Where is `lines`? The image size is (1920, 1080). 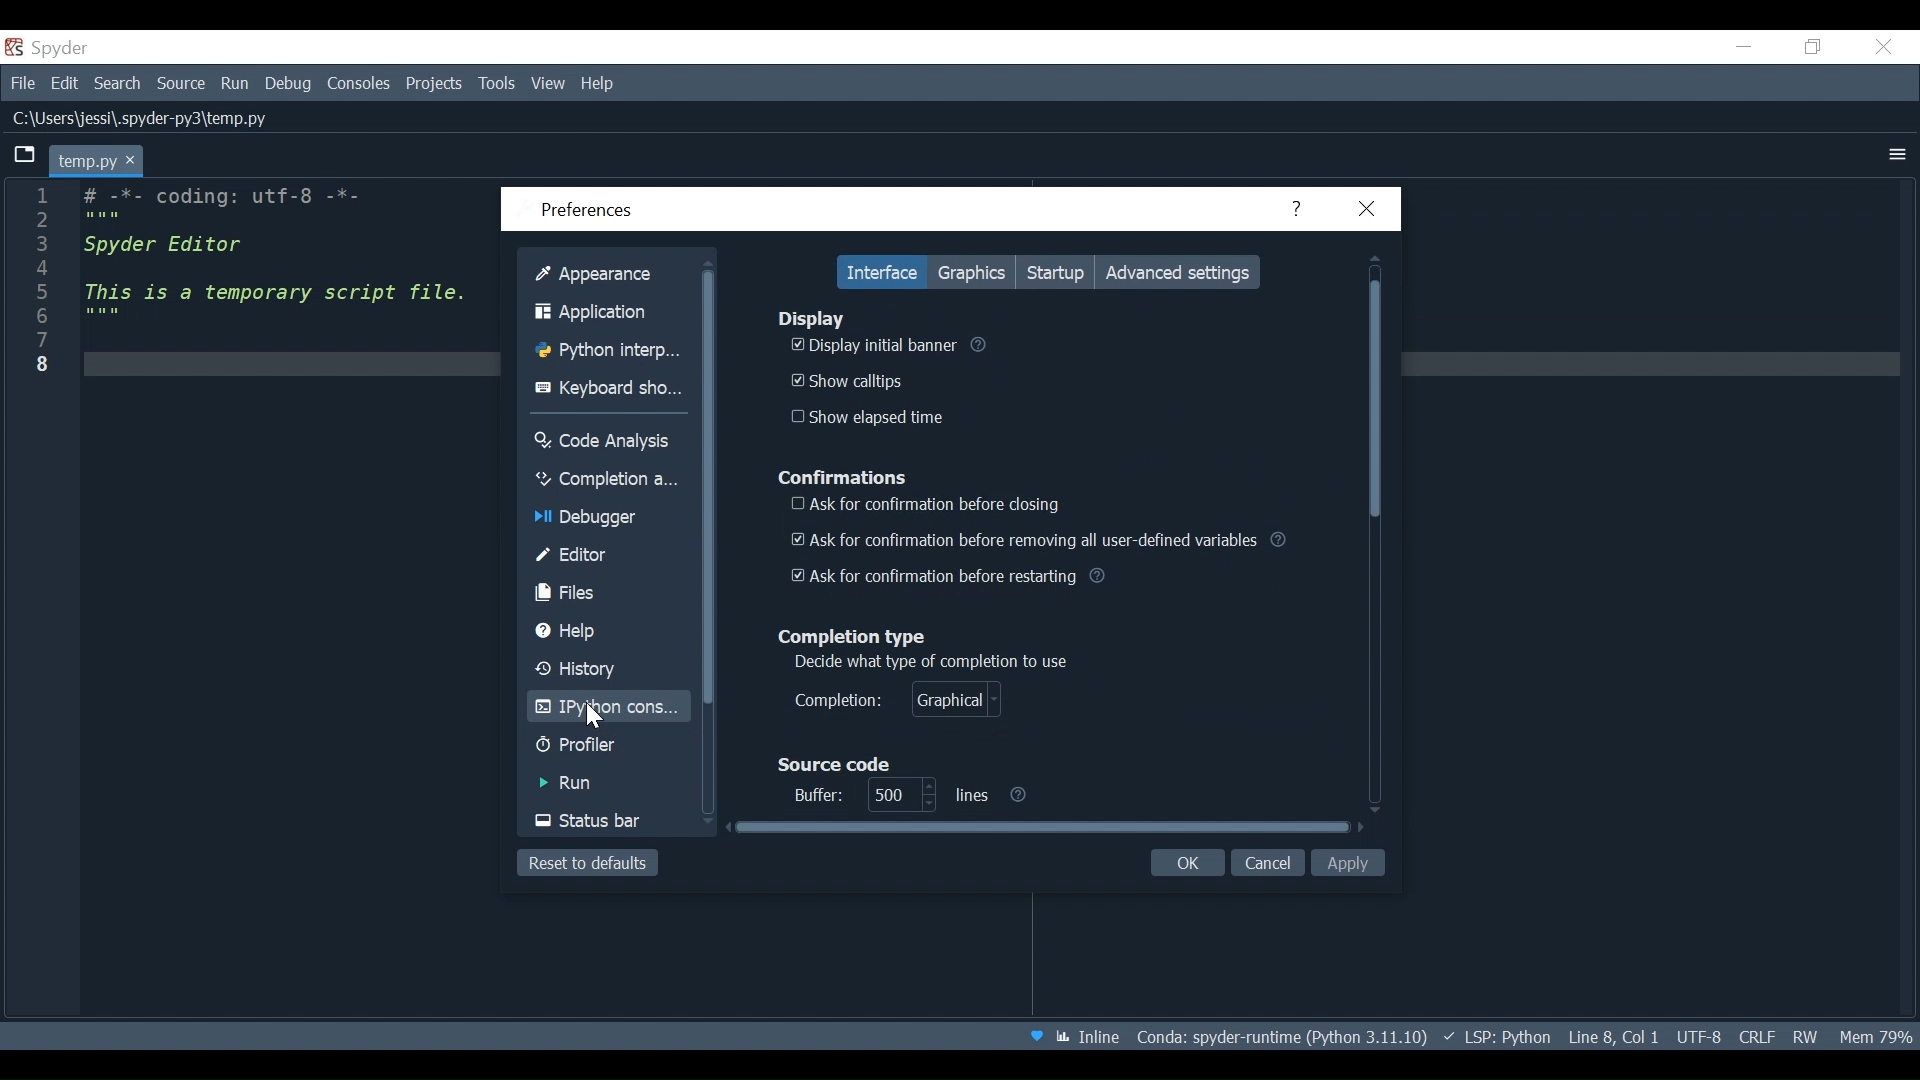
lines is located at coordinates (898, 795).